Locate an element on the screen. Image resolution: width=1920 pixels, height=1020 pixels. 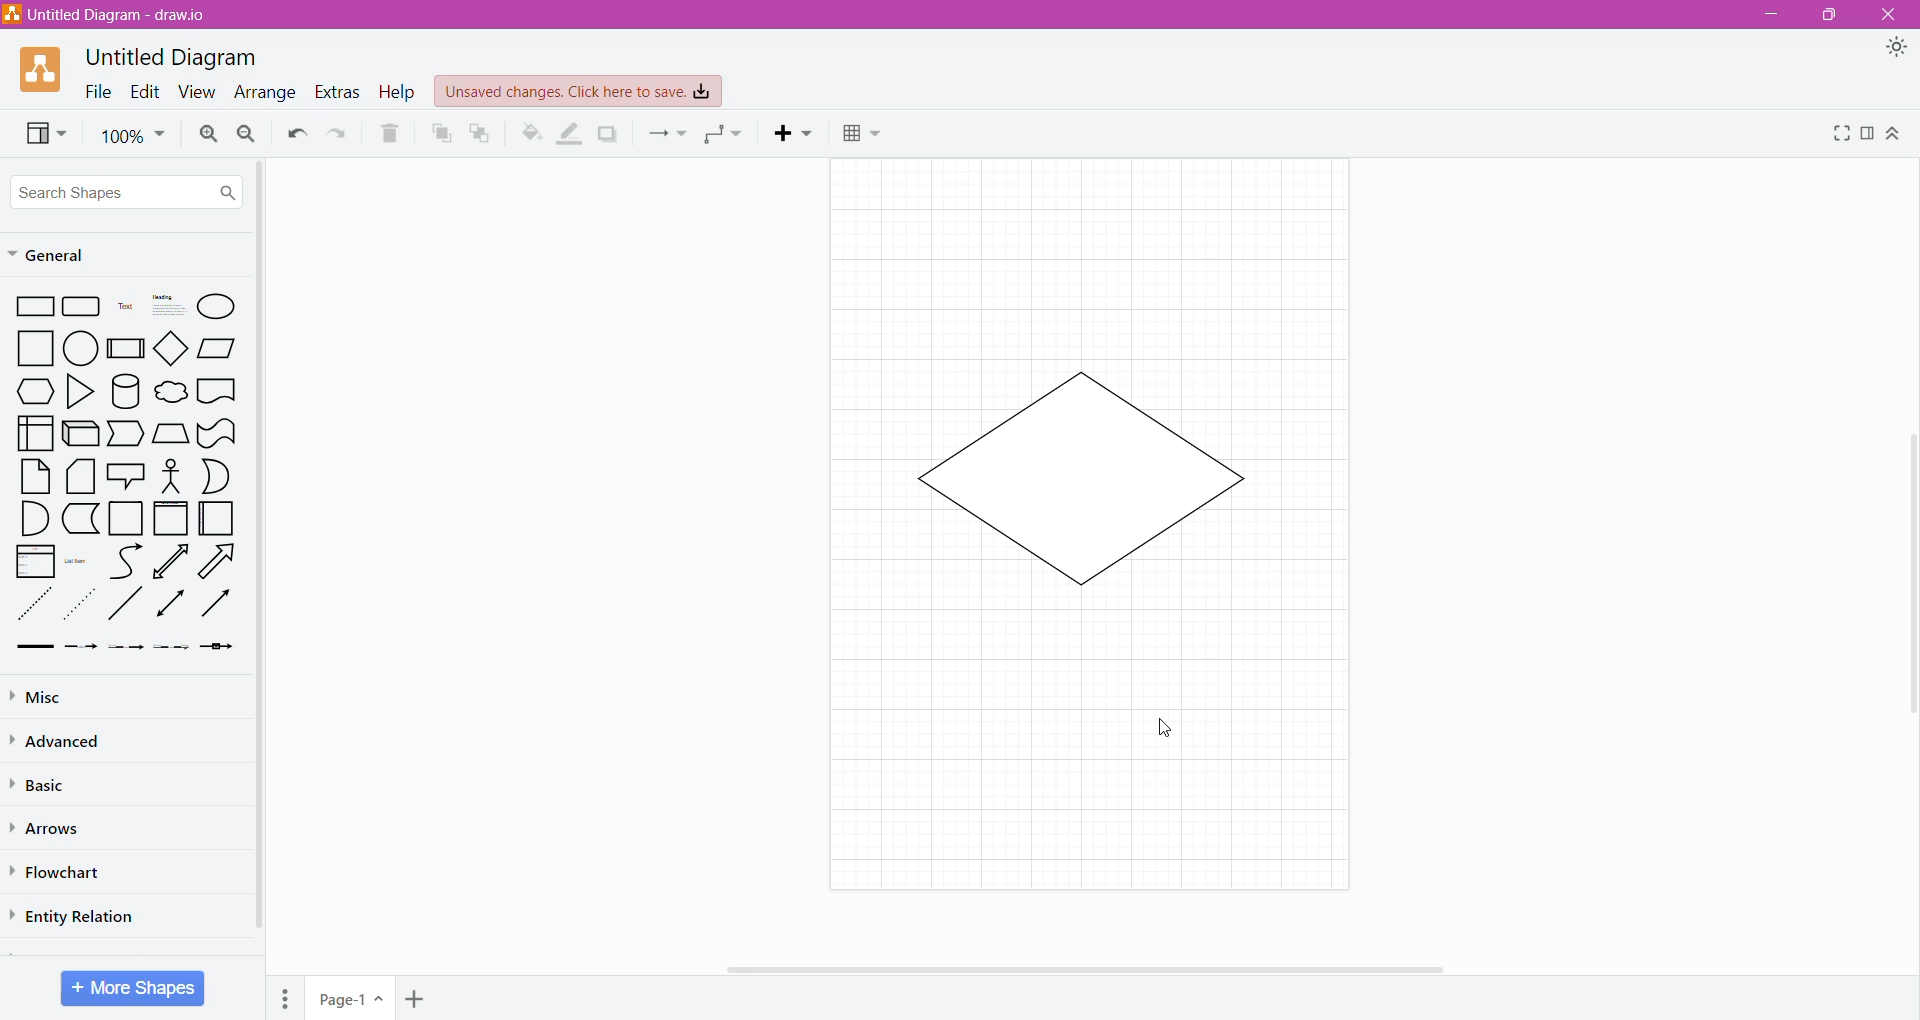
Connection is located at coordinates (668, 133).